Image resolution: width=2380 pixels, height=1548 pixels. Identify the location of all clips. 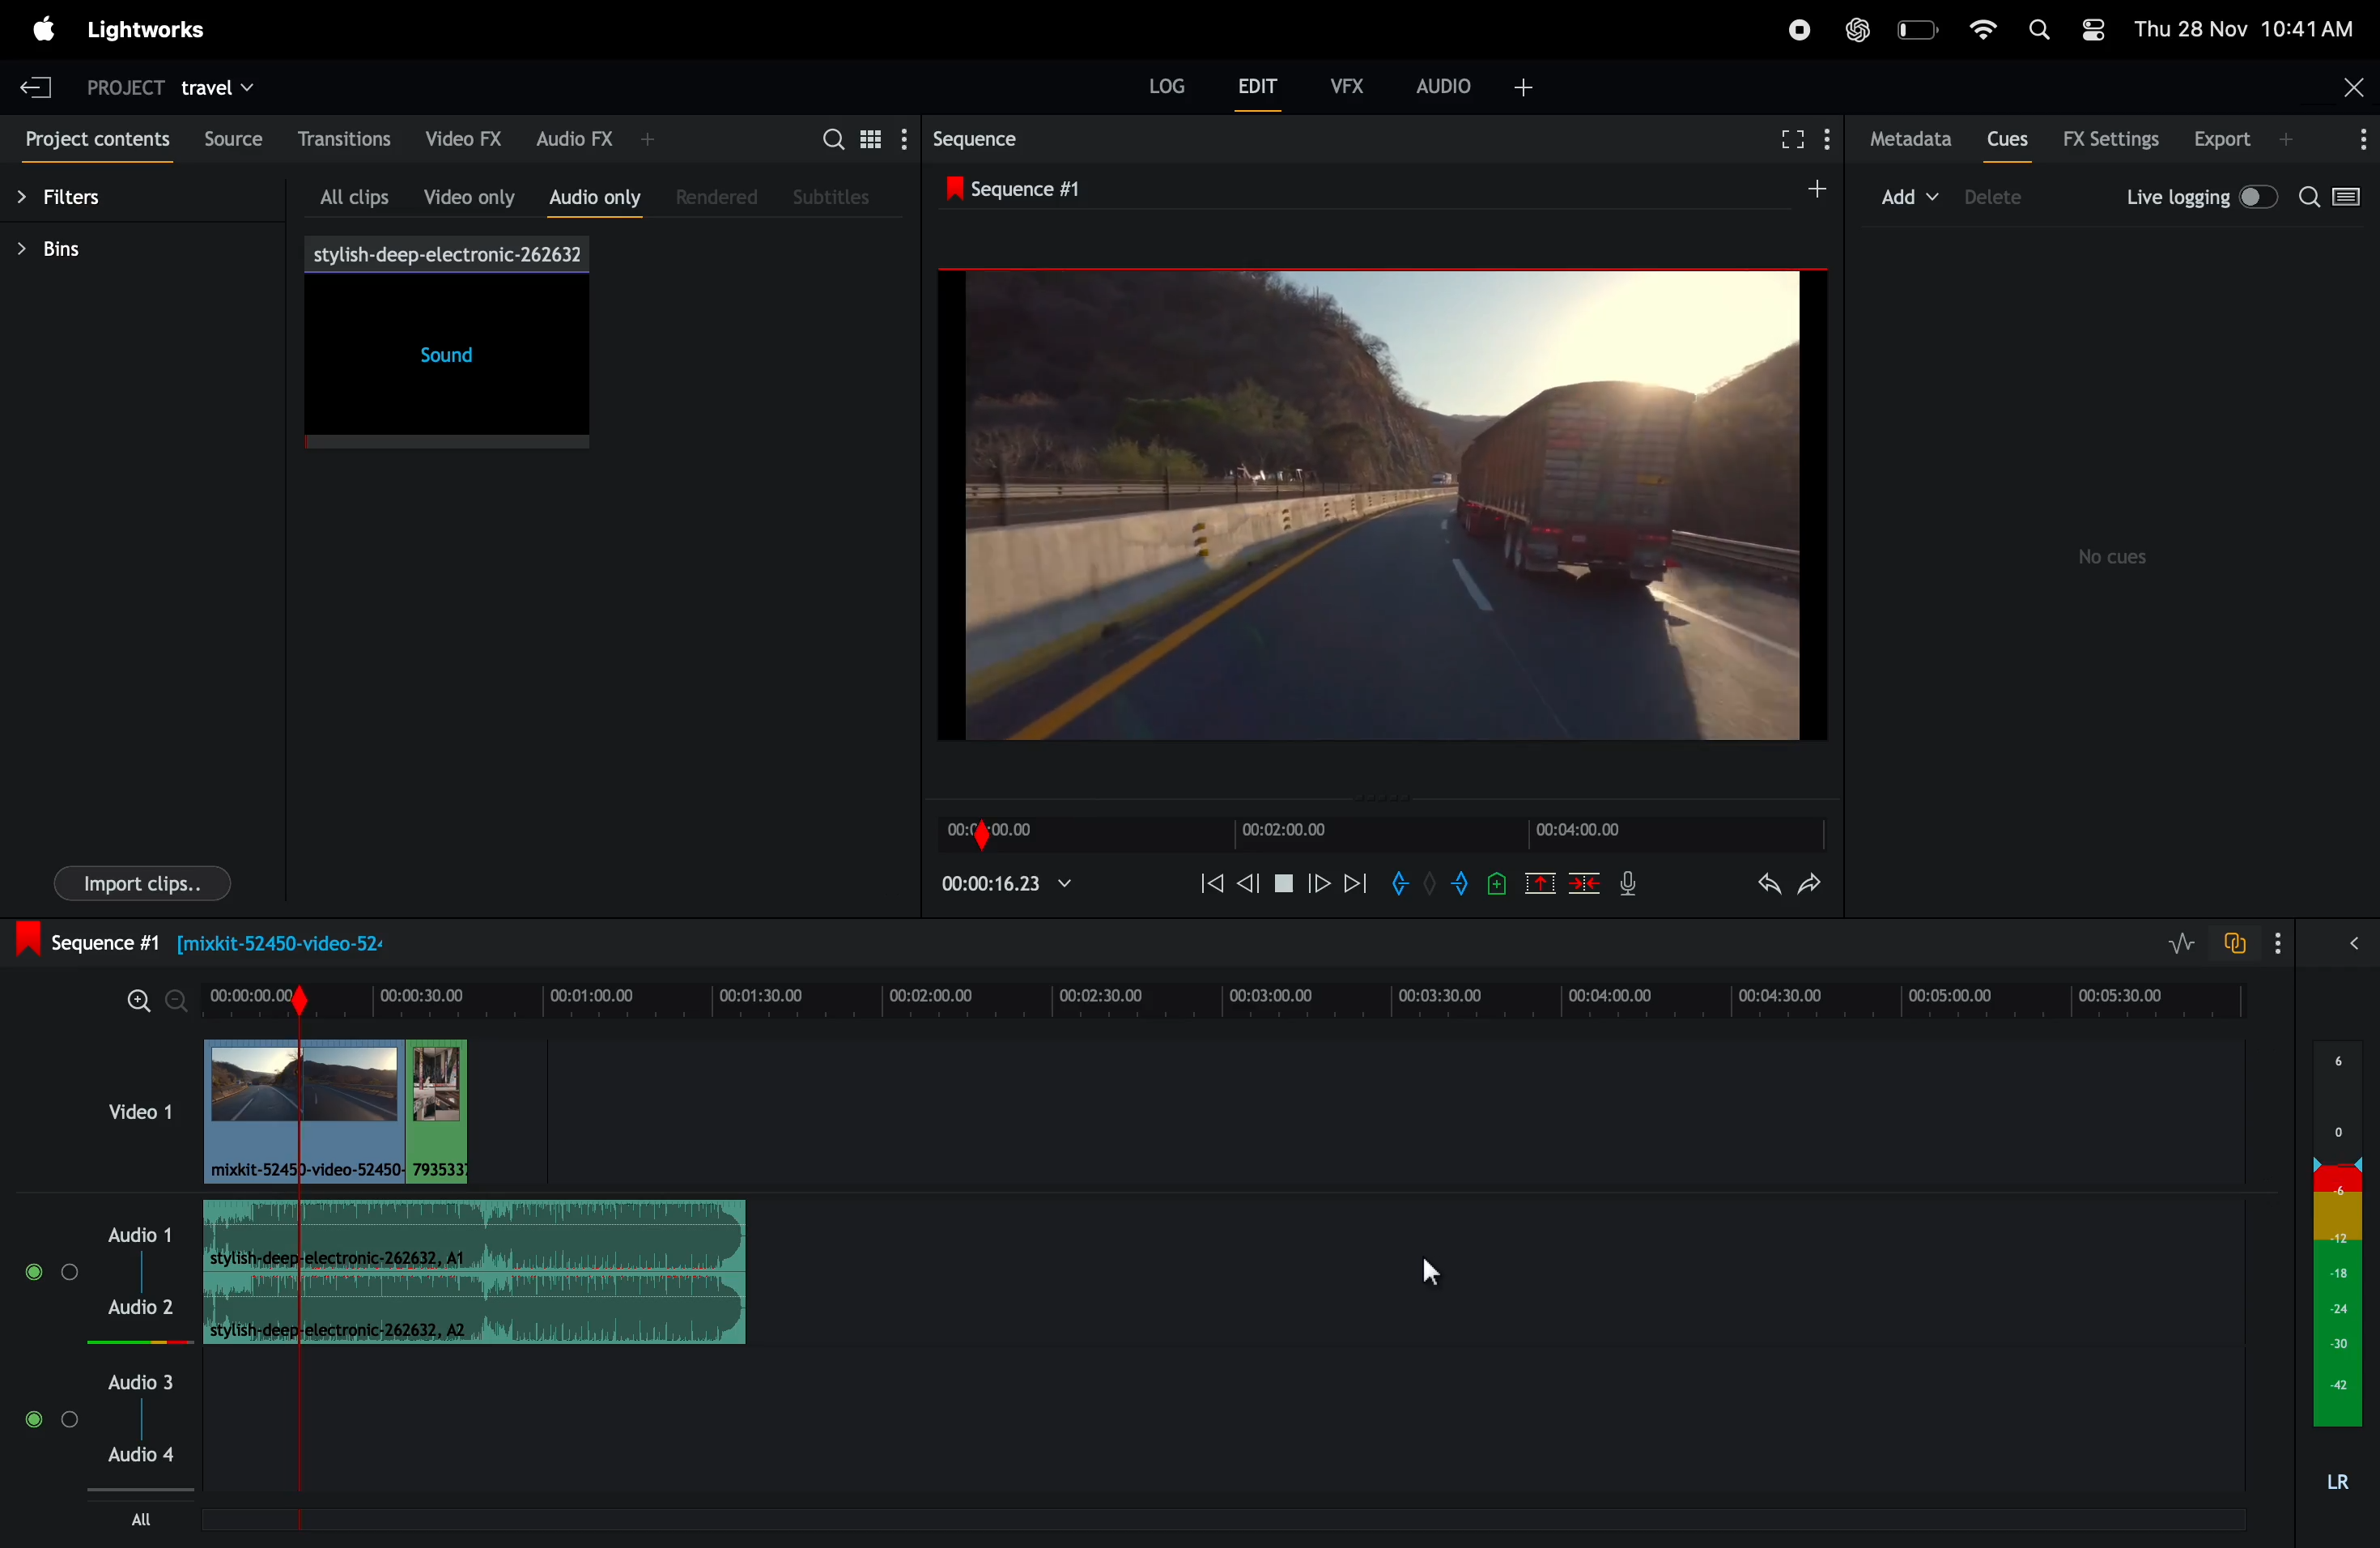
(340, 192).